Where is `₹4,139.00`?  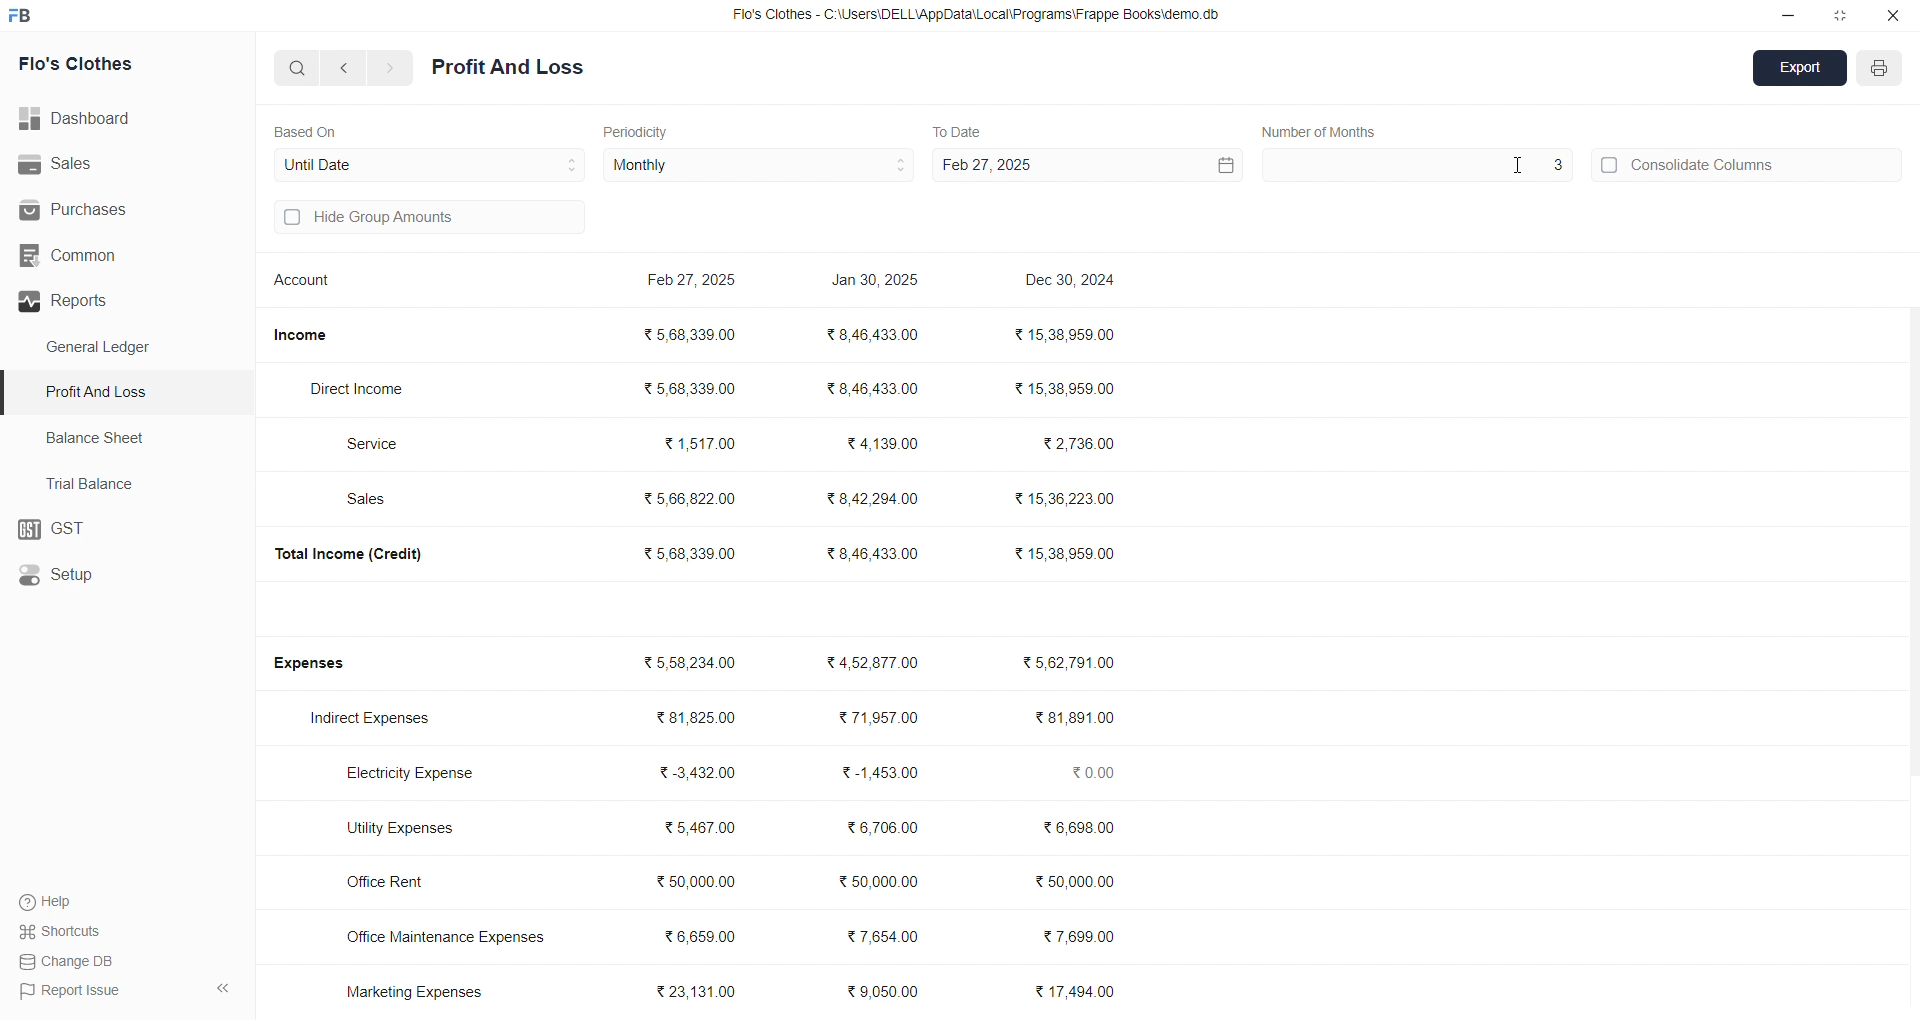 ₹4,139.00 is located at coordinates (882, 444).